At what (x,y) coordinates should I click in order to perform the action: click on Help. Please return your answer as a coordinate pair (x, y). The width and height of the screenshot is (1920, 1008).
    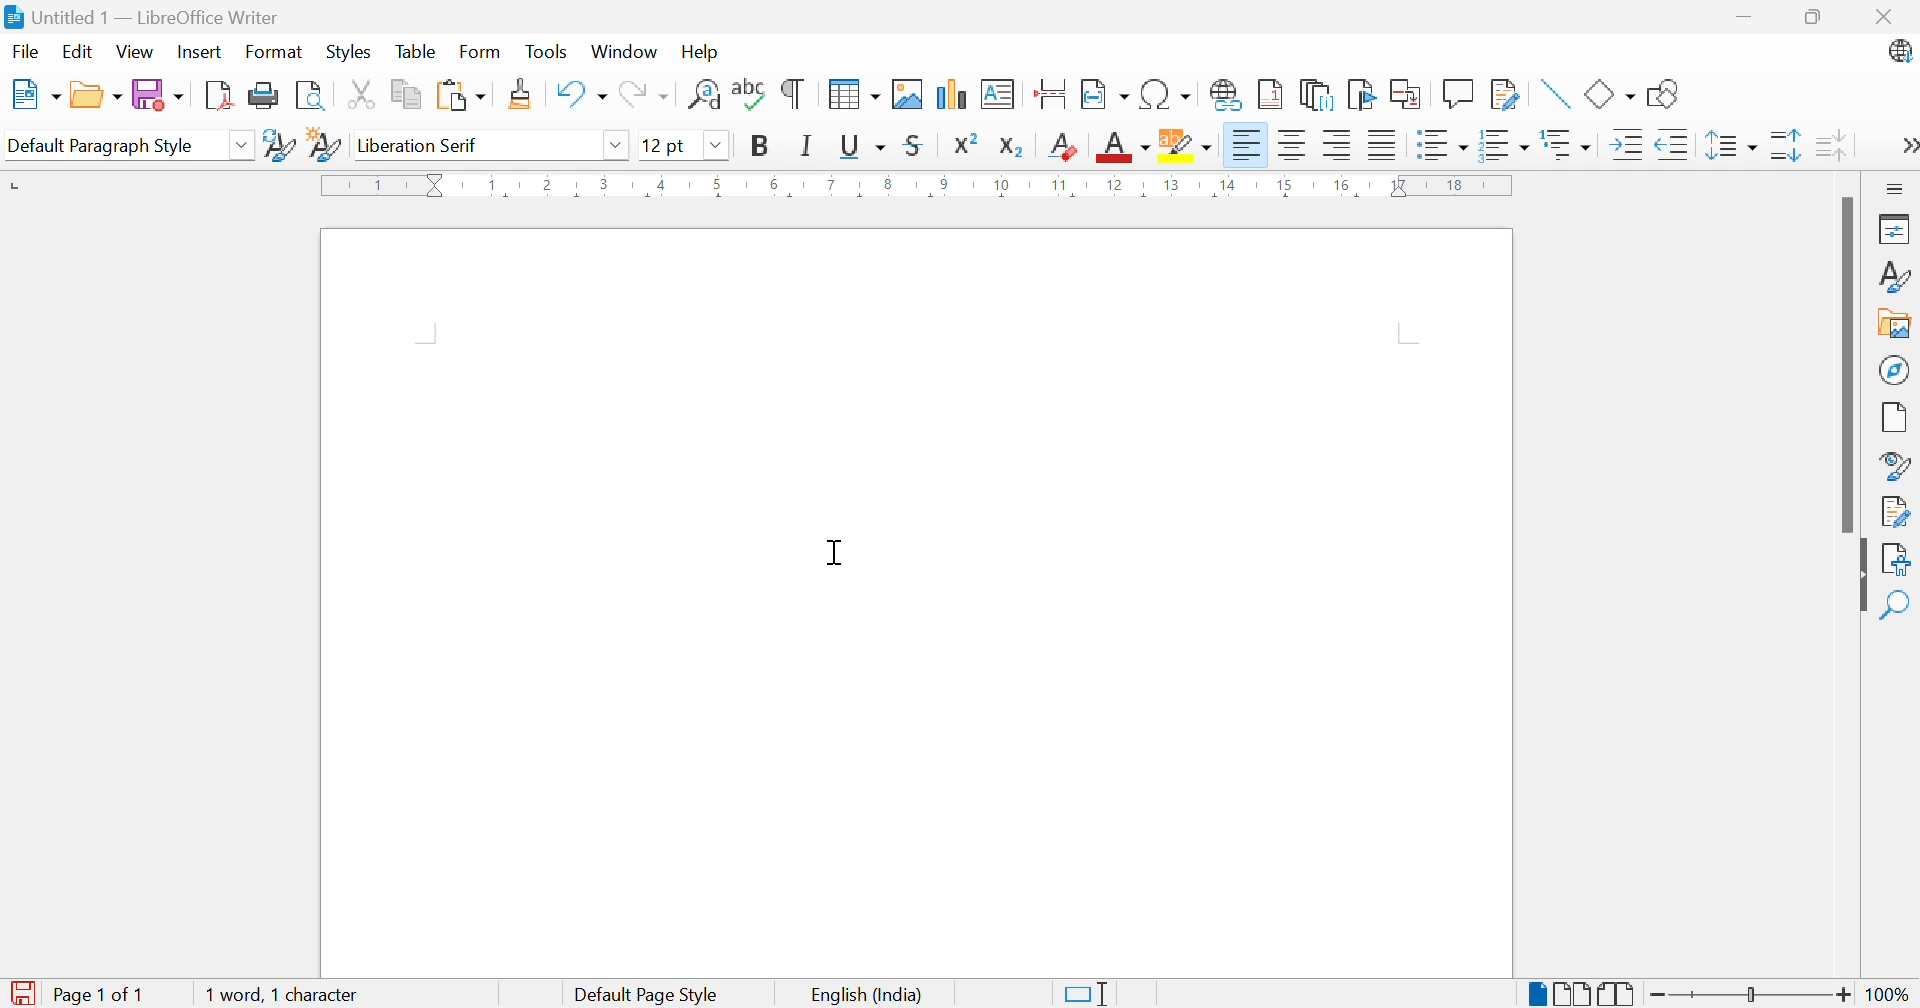
    Looking at the image, I should click on (705, 54).